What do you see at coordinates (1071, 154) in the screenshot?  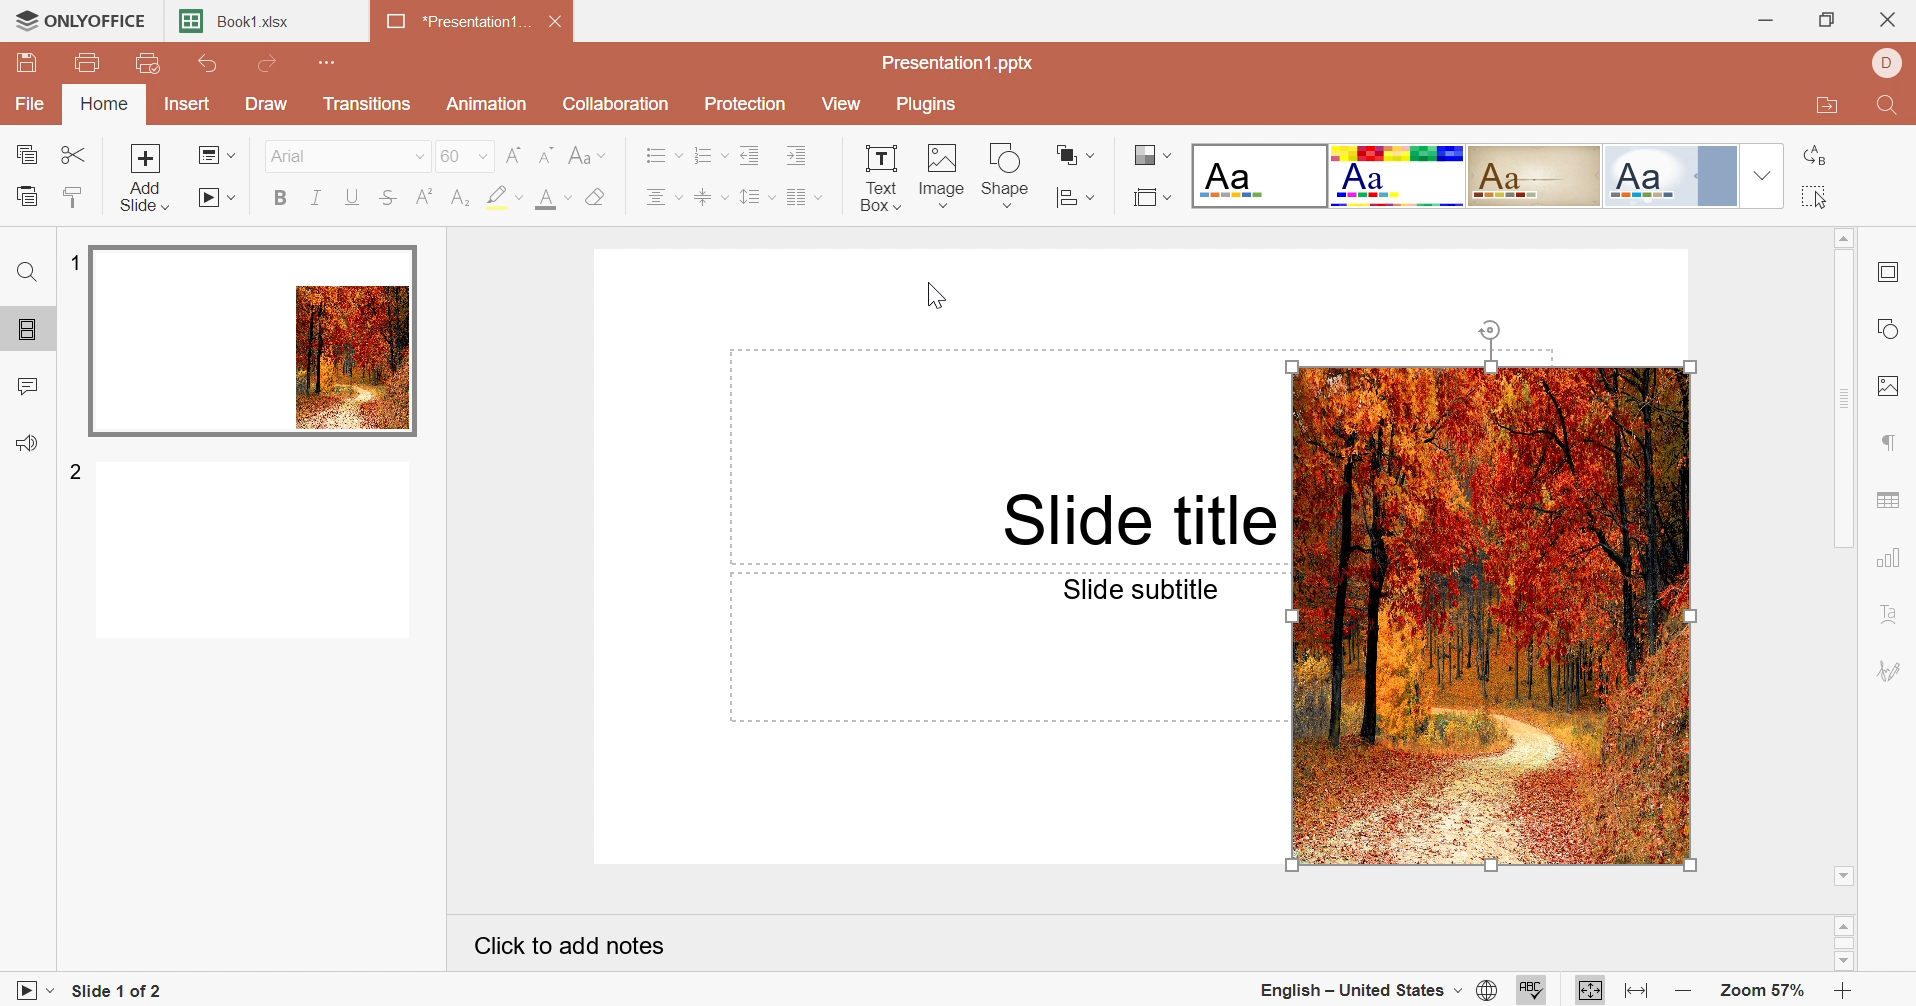 I see `Arrange shape` at bounding box center [1071, 154].